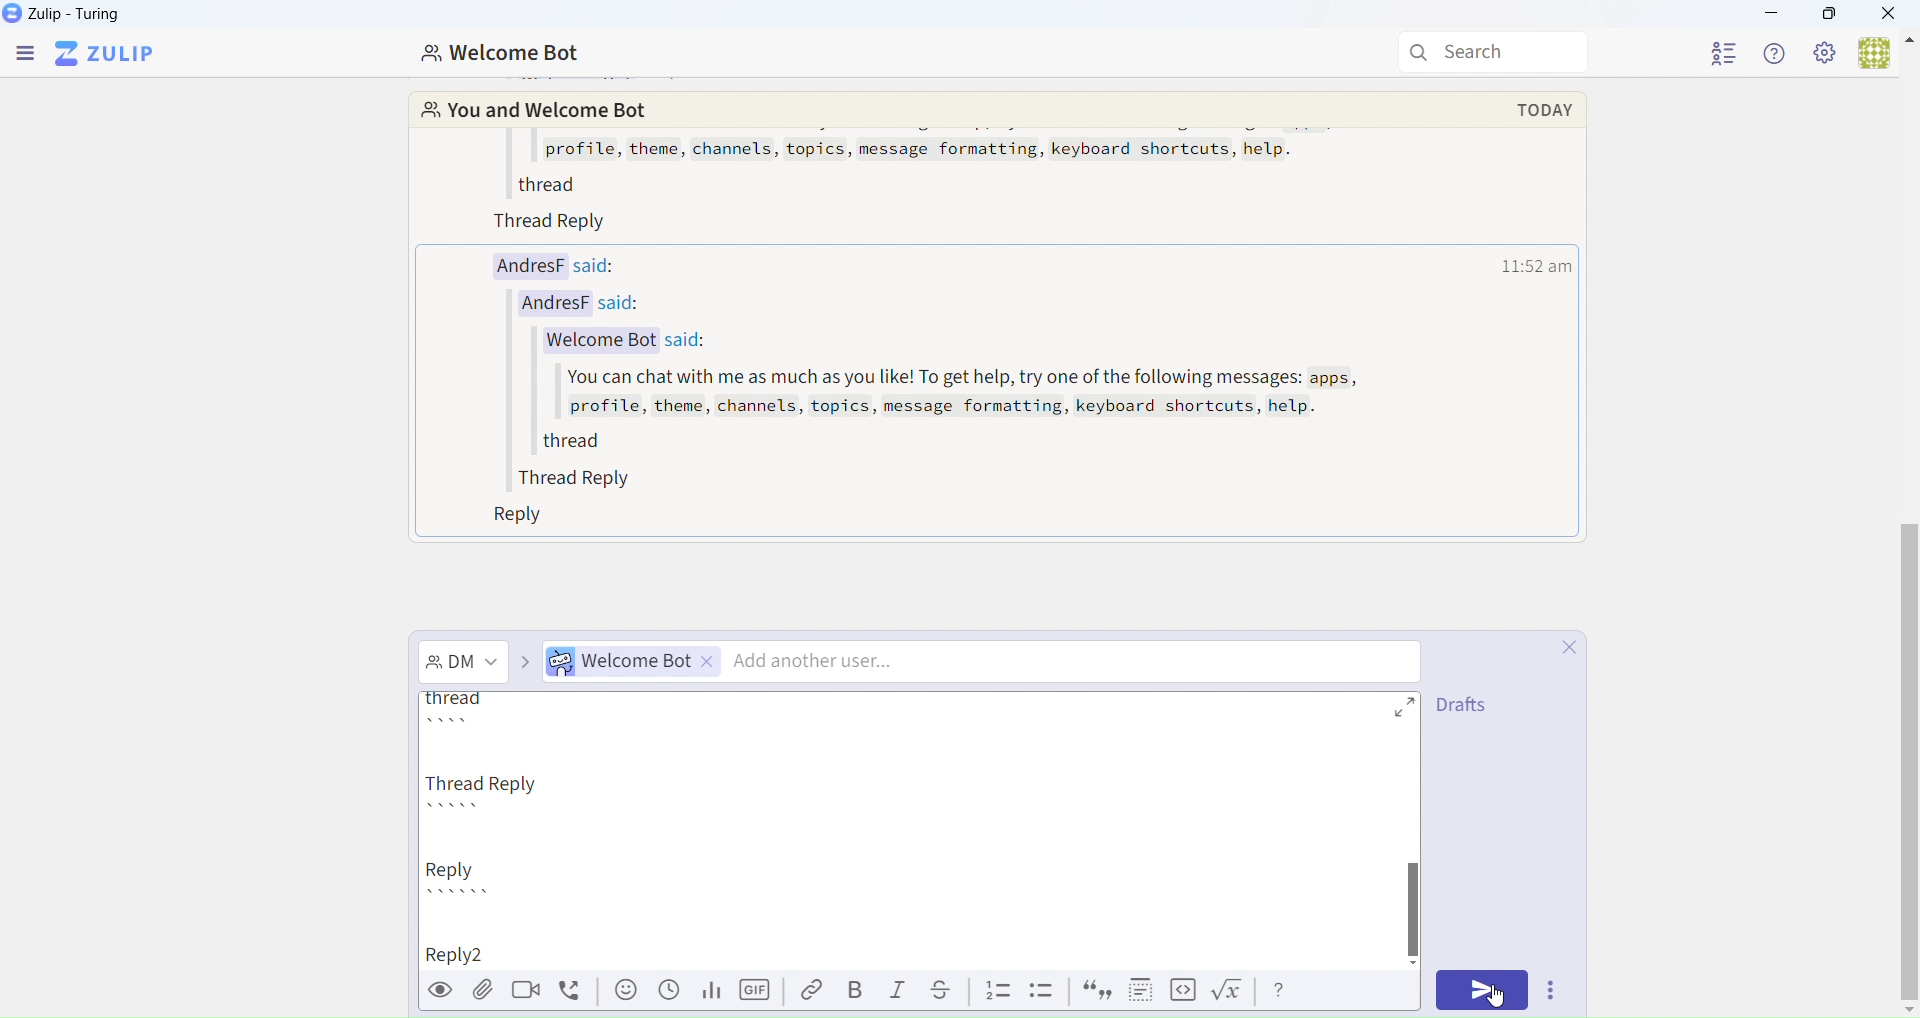 The width and height of the screenshot is (1920, 1018). What do you see at coordinates (529, 112) in the screenshot?
I see ` You and Welcome Bot` at bounding box center [529, 112].